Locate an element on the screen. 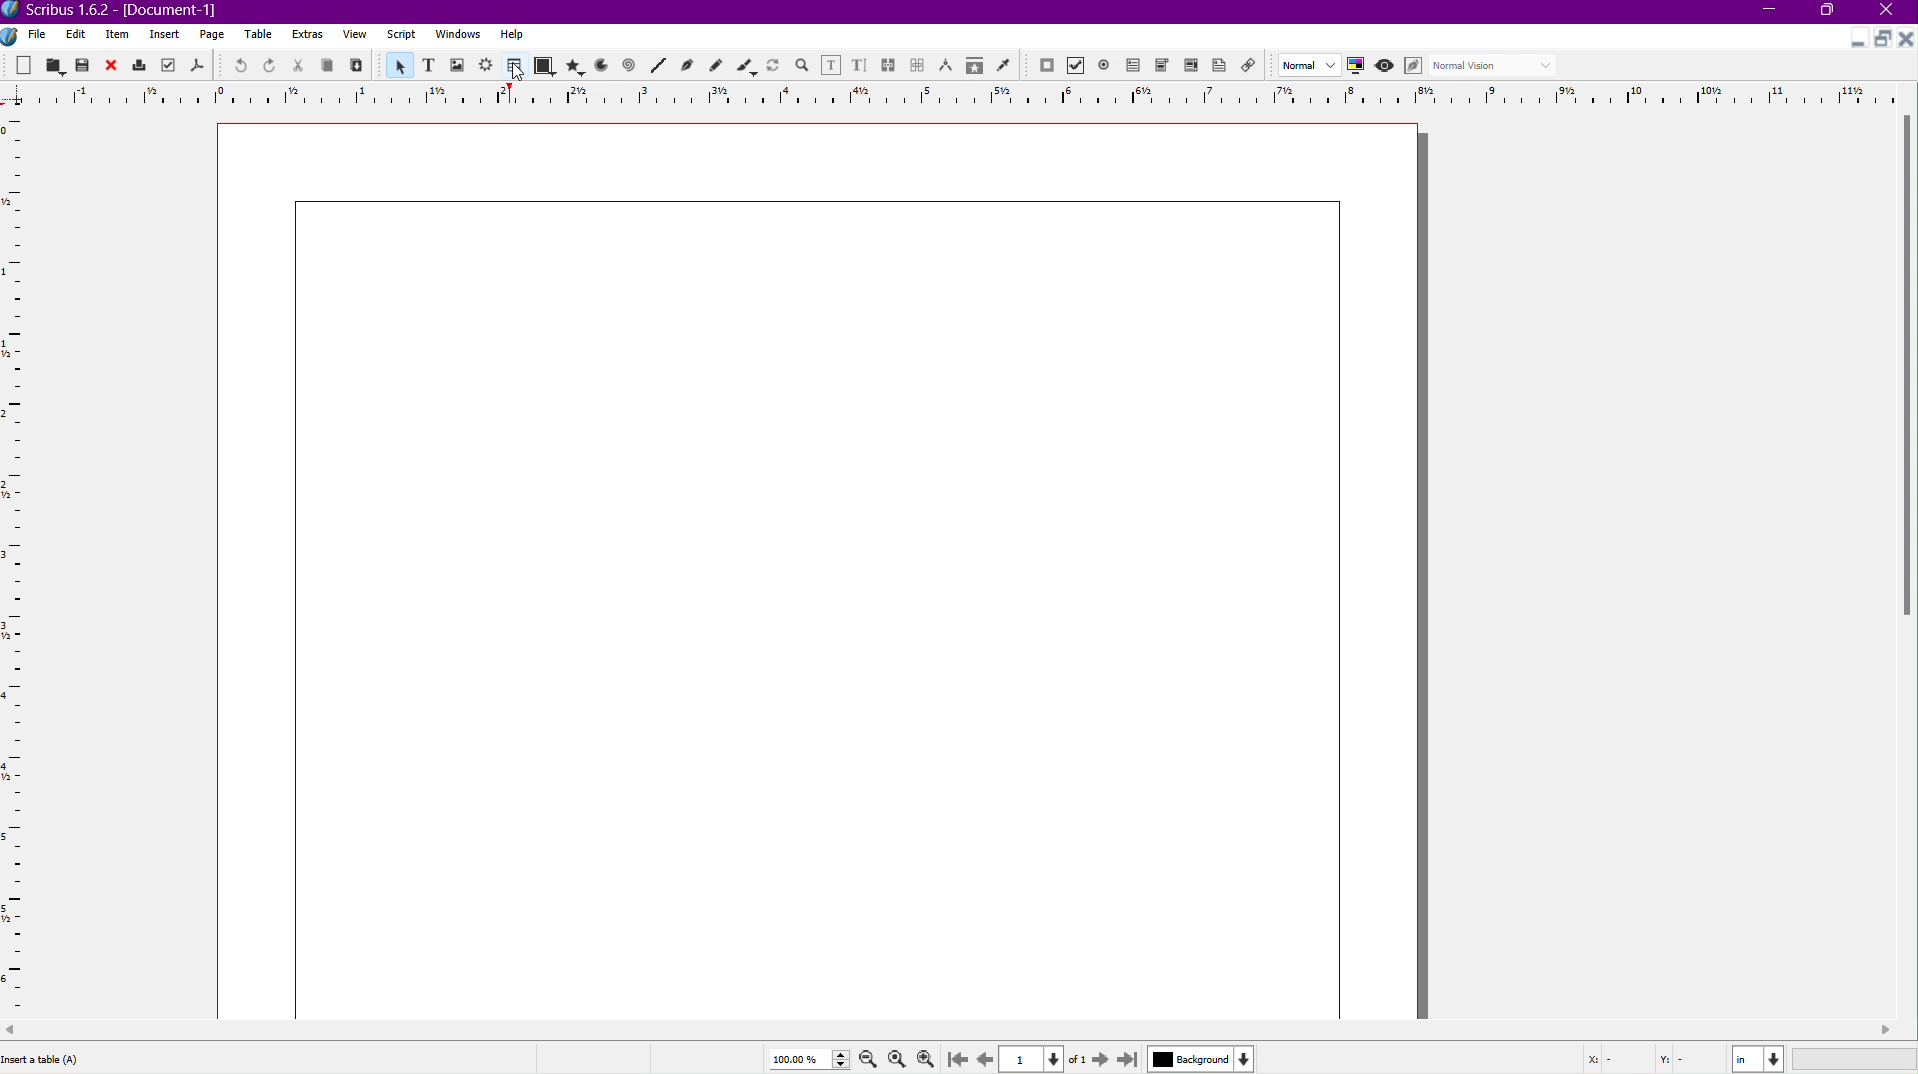 The width and height of the screenshot is (1918, 1074). Measurements is located at coordinates (948, 65).